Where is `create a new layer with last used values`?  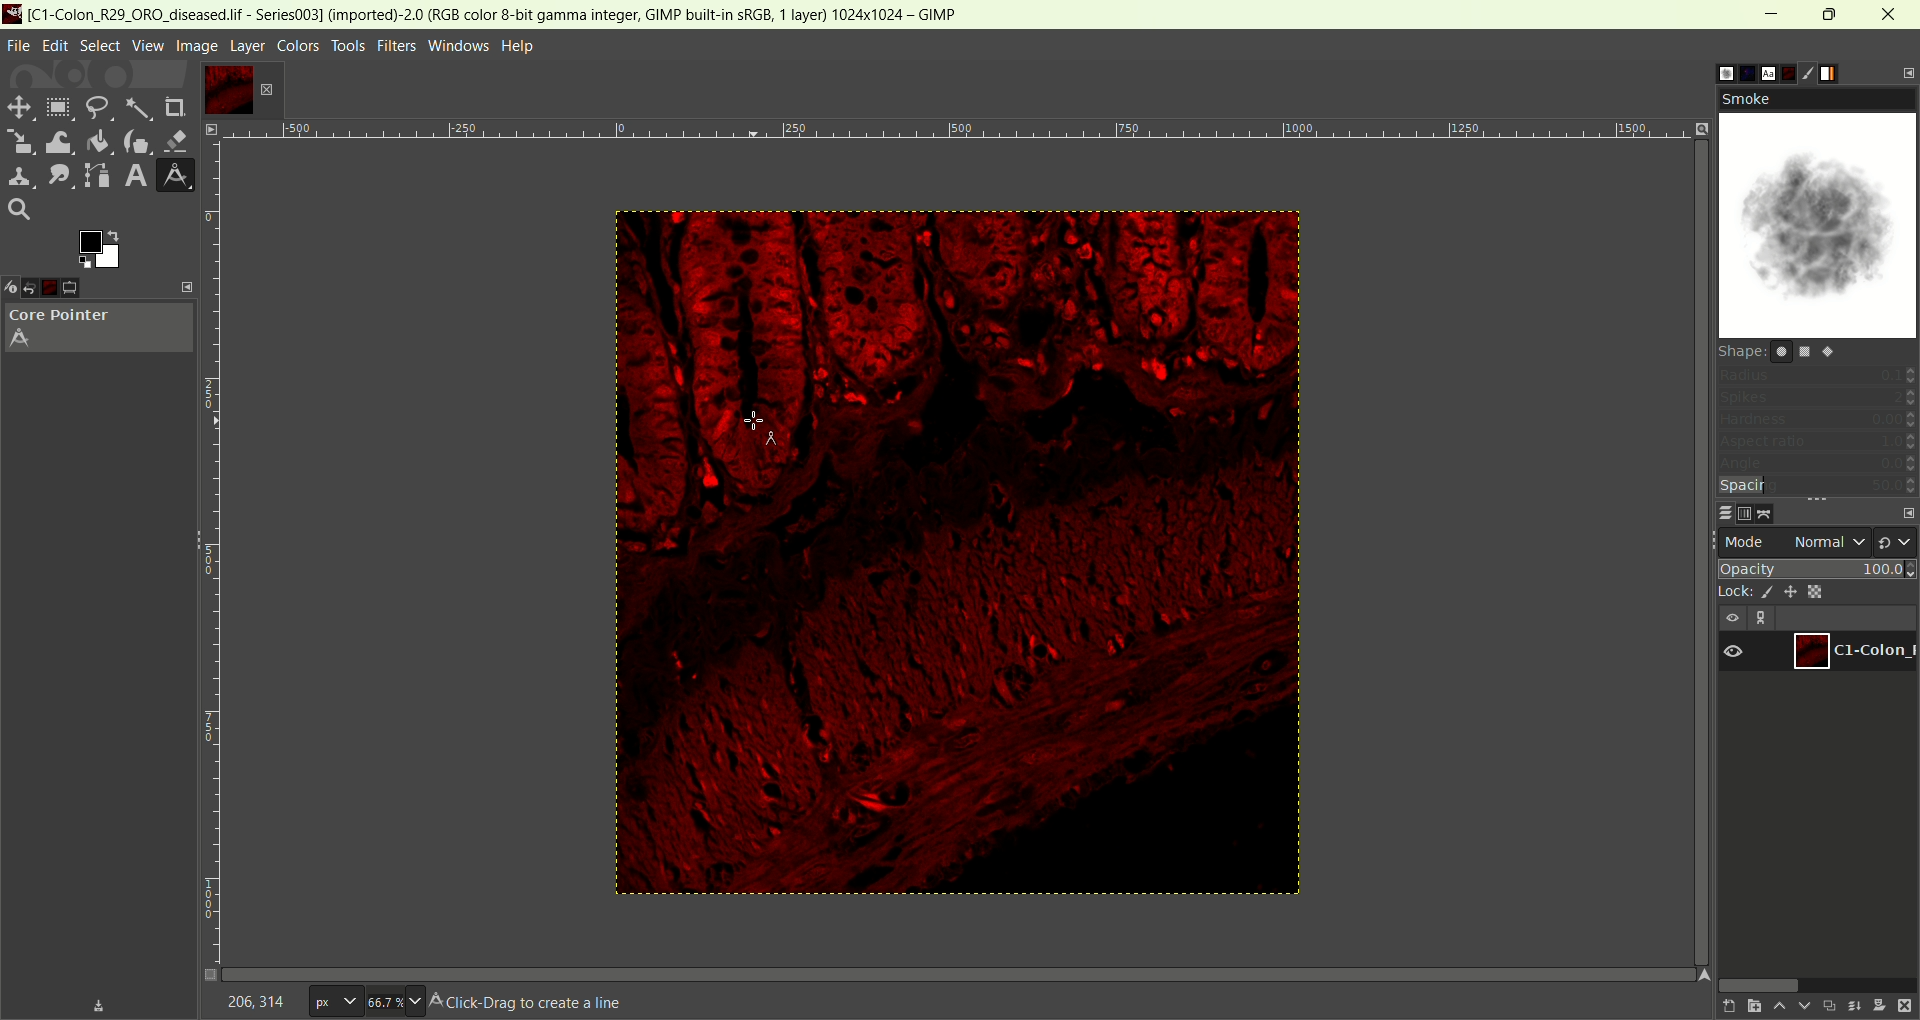
create a new layer with last used values is located at coordinates (1721, 1007).